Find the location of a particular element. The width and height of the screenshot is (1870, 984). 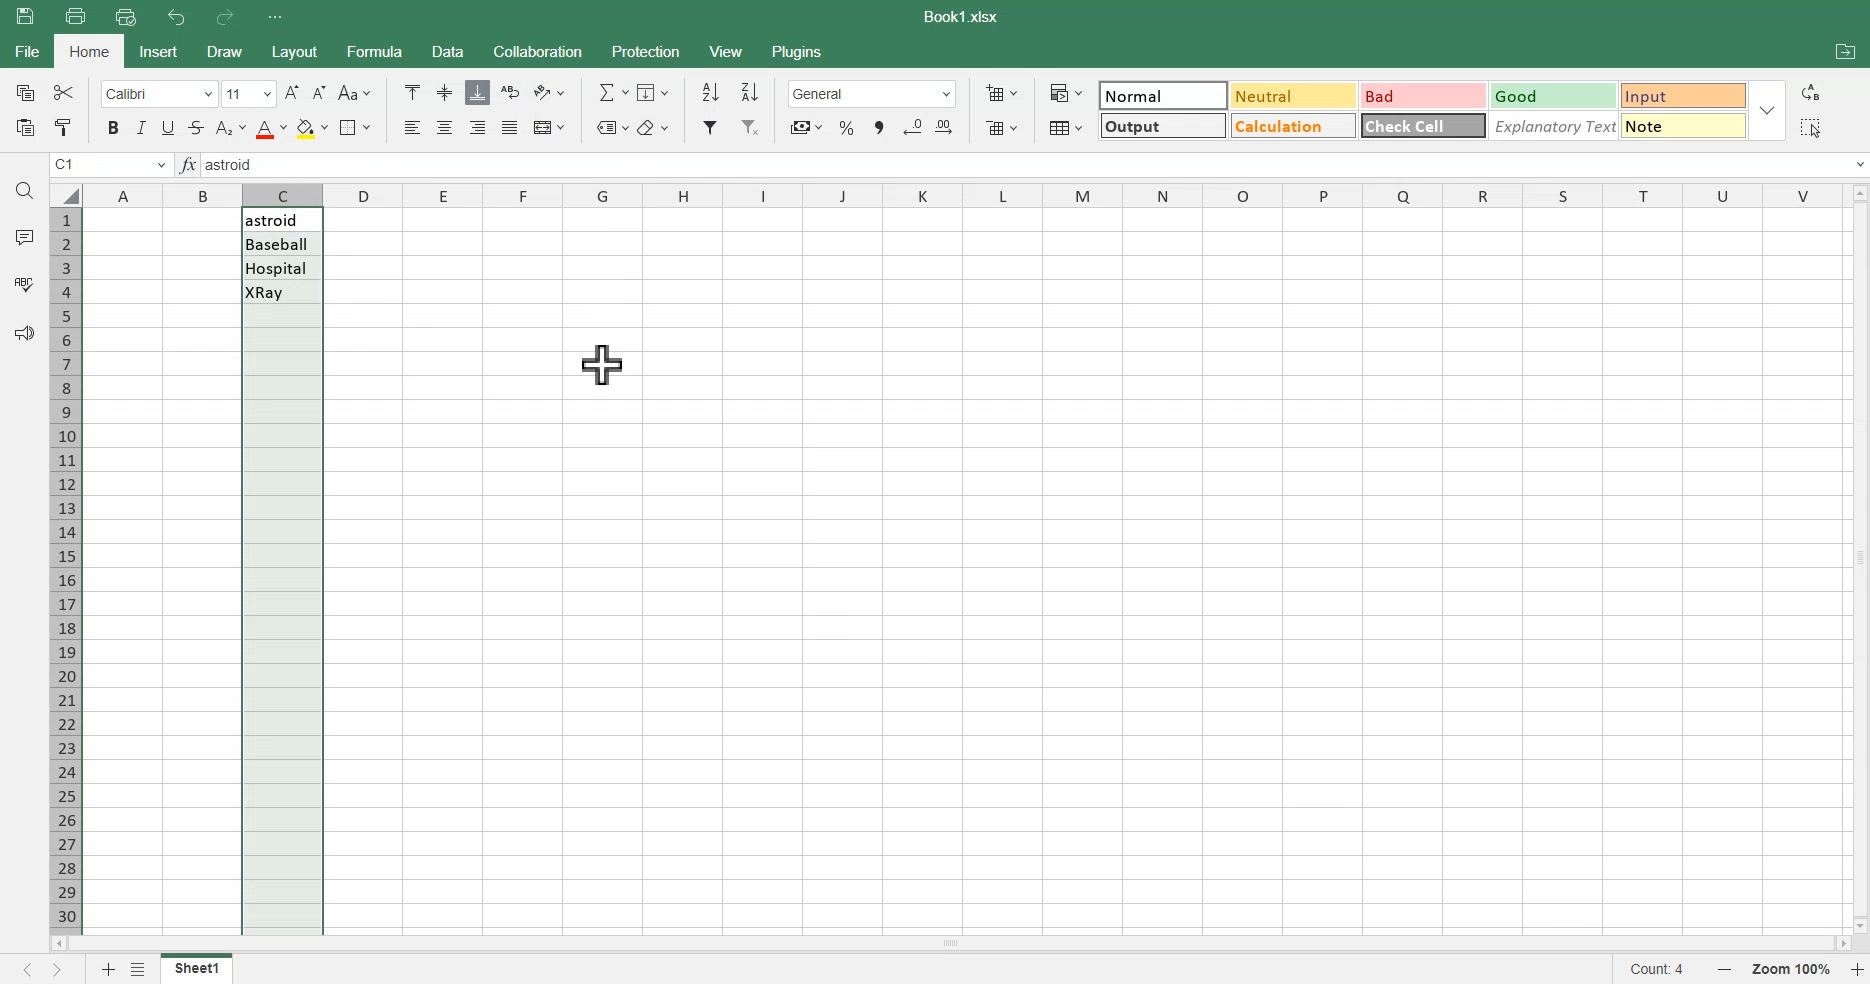

Accounting Style is located at coordinates (804, 127).